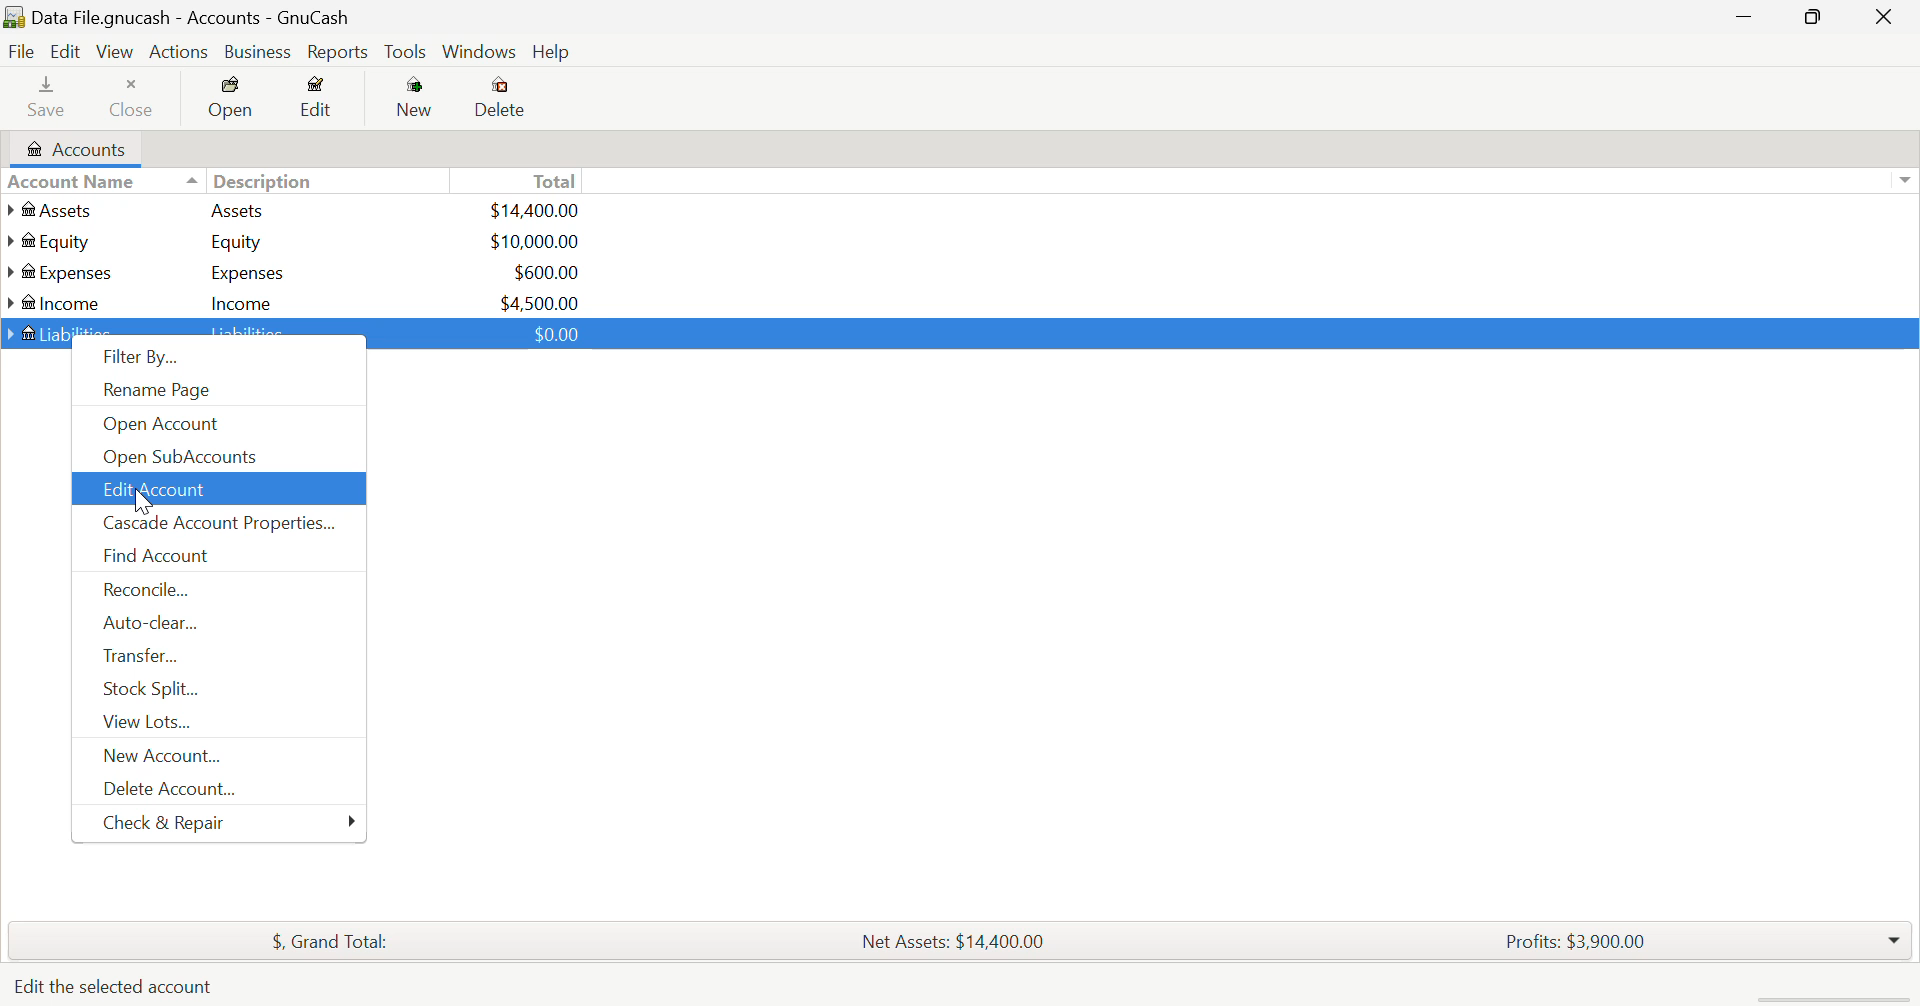  What do you see at coordinates (216, 693) in the screenshot?
I see `Stock Split` at bounding box center [216, 693].